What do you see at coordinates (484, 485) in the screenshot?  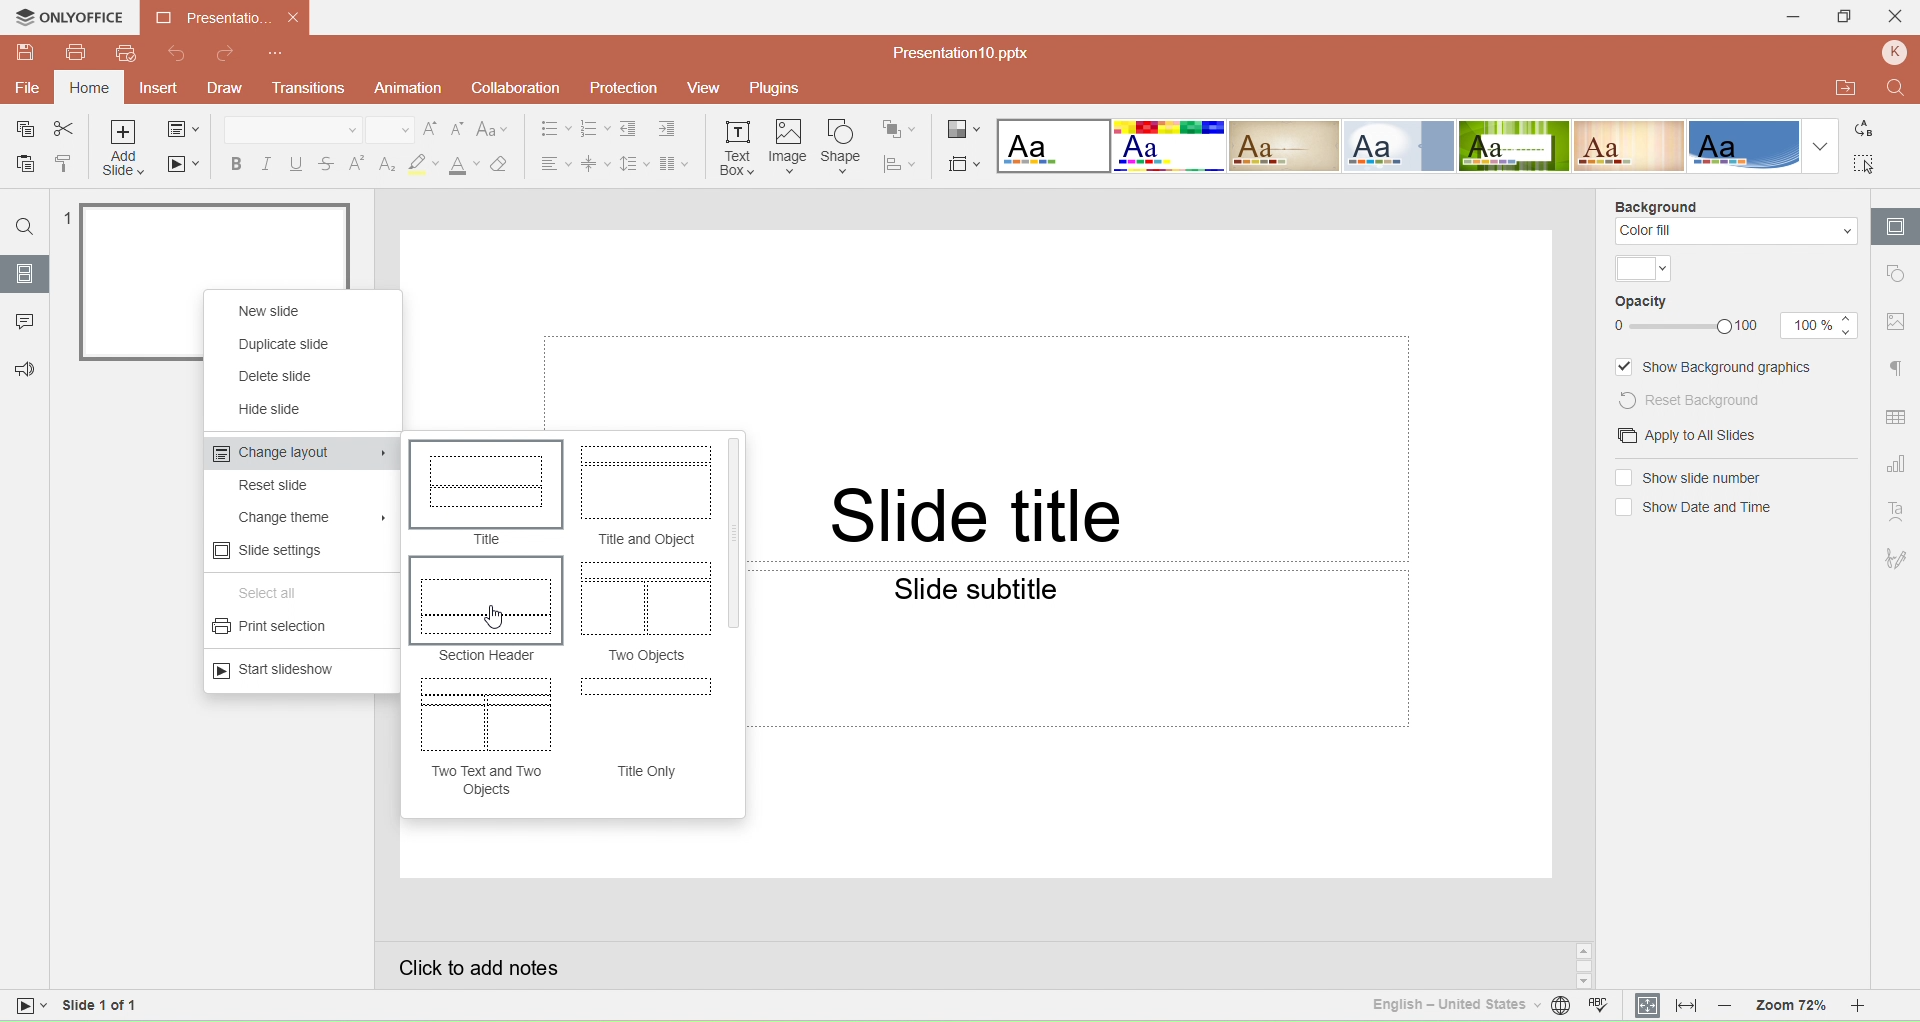 I see `Title Preview layout` at bounding box center [484, 485].